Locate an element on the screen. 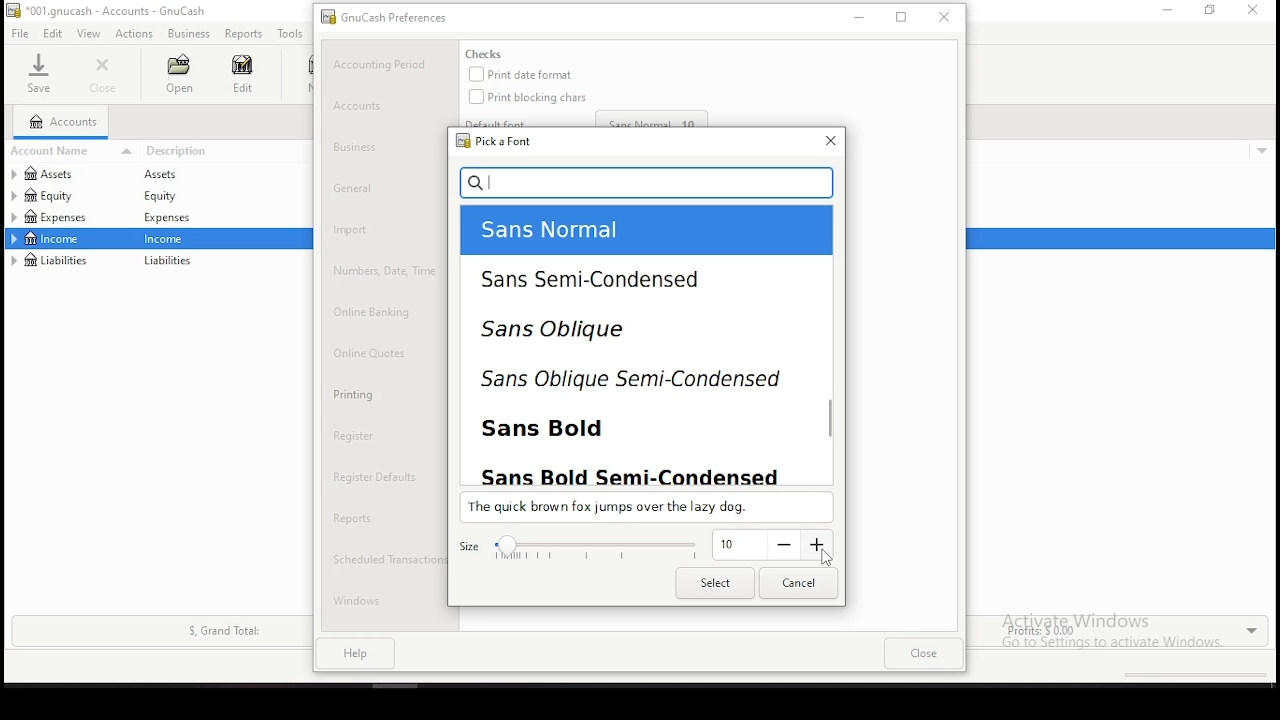  pick a font is located at coordinates (491, 141).